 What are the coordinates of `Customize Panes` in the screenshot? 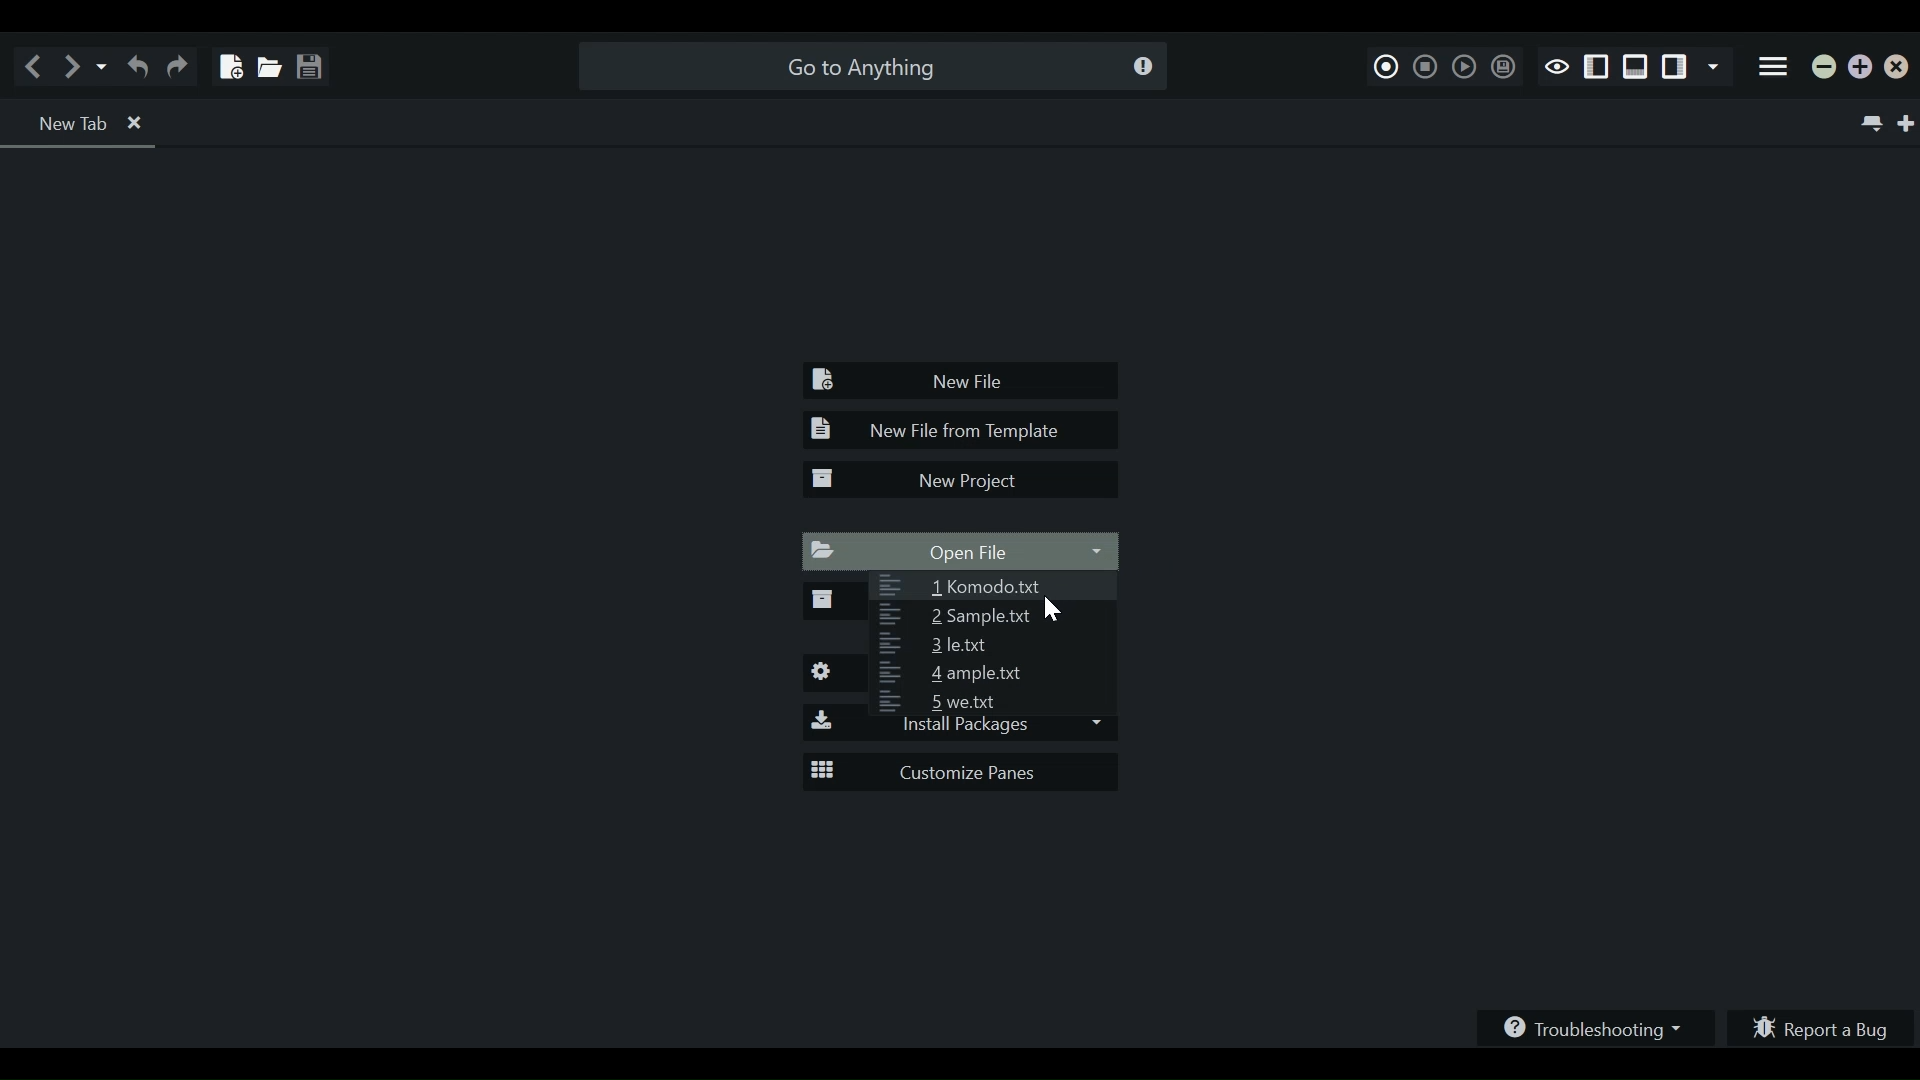 It's located at (963, 773).